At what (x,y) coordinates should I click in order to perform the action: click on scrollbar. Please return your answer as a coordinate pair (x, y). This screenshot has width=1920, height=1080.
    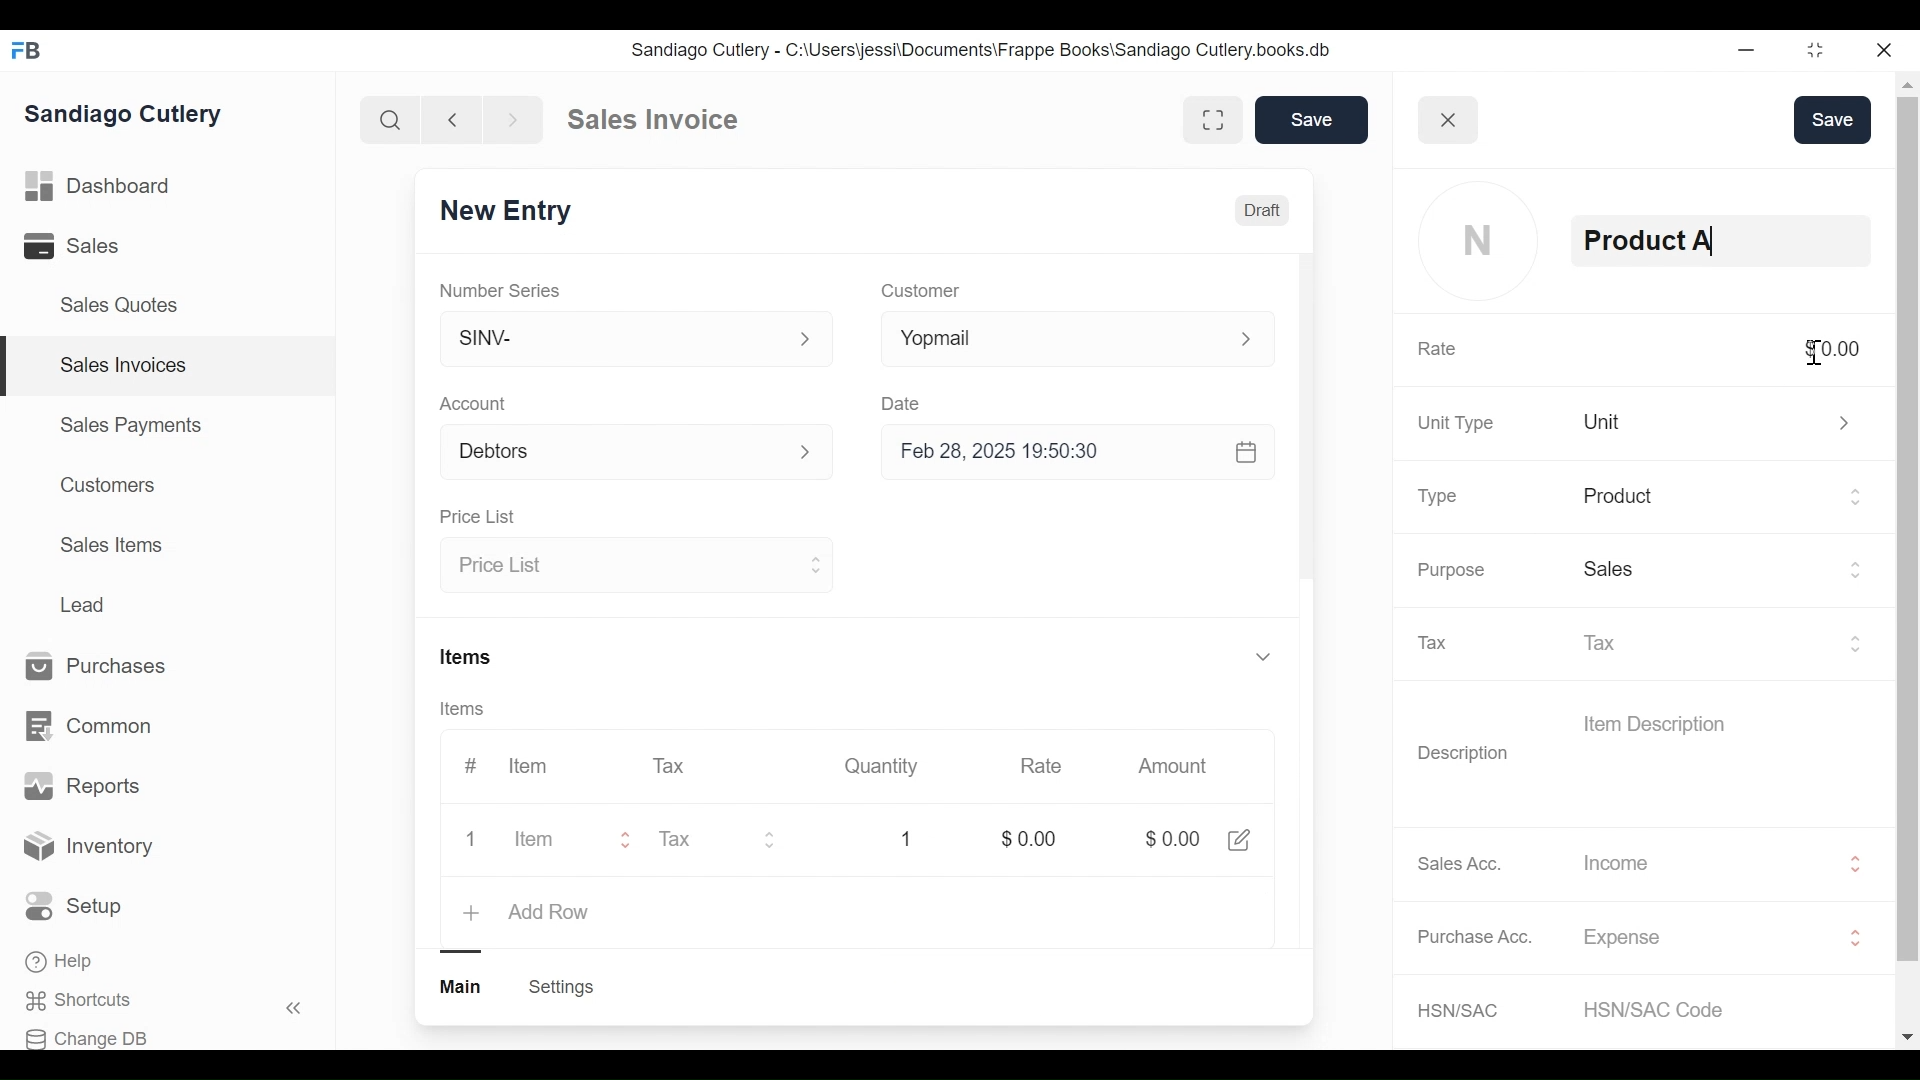
    Looking at the image, I should click on (1906, 527).